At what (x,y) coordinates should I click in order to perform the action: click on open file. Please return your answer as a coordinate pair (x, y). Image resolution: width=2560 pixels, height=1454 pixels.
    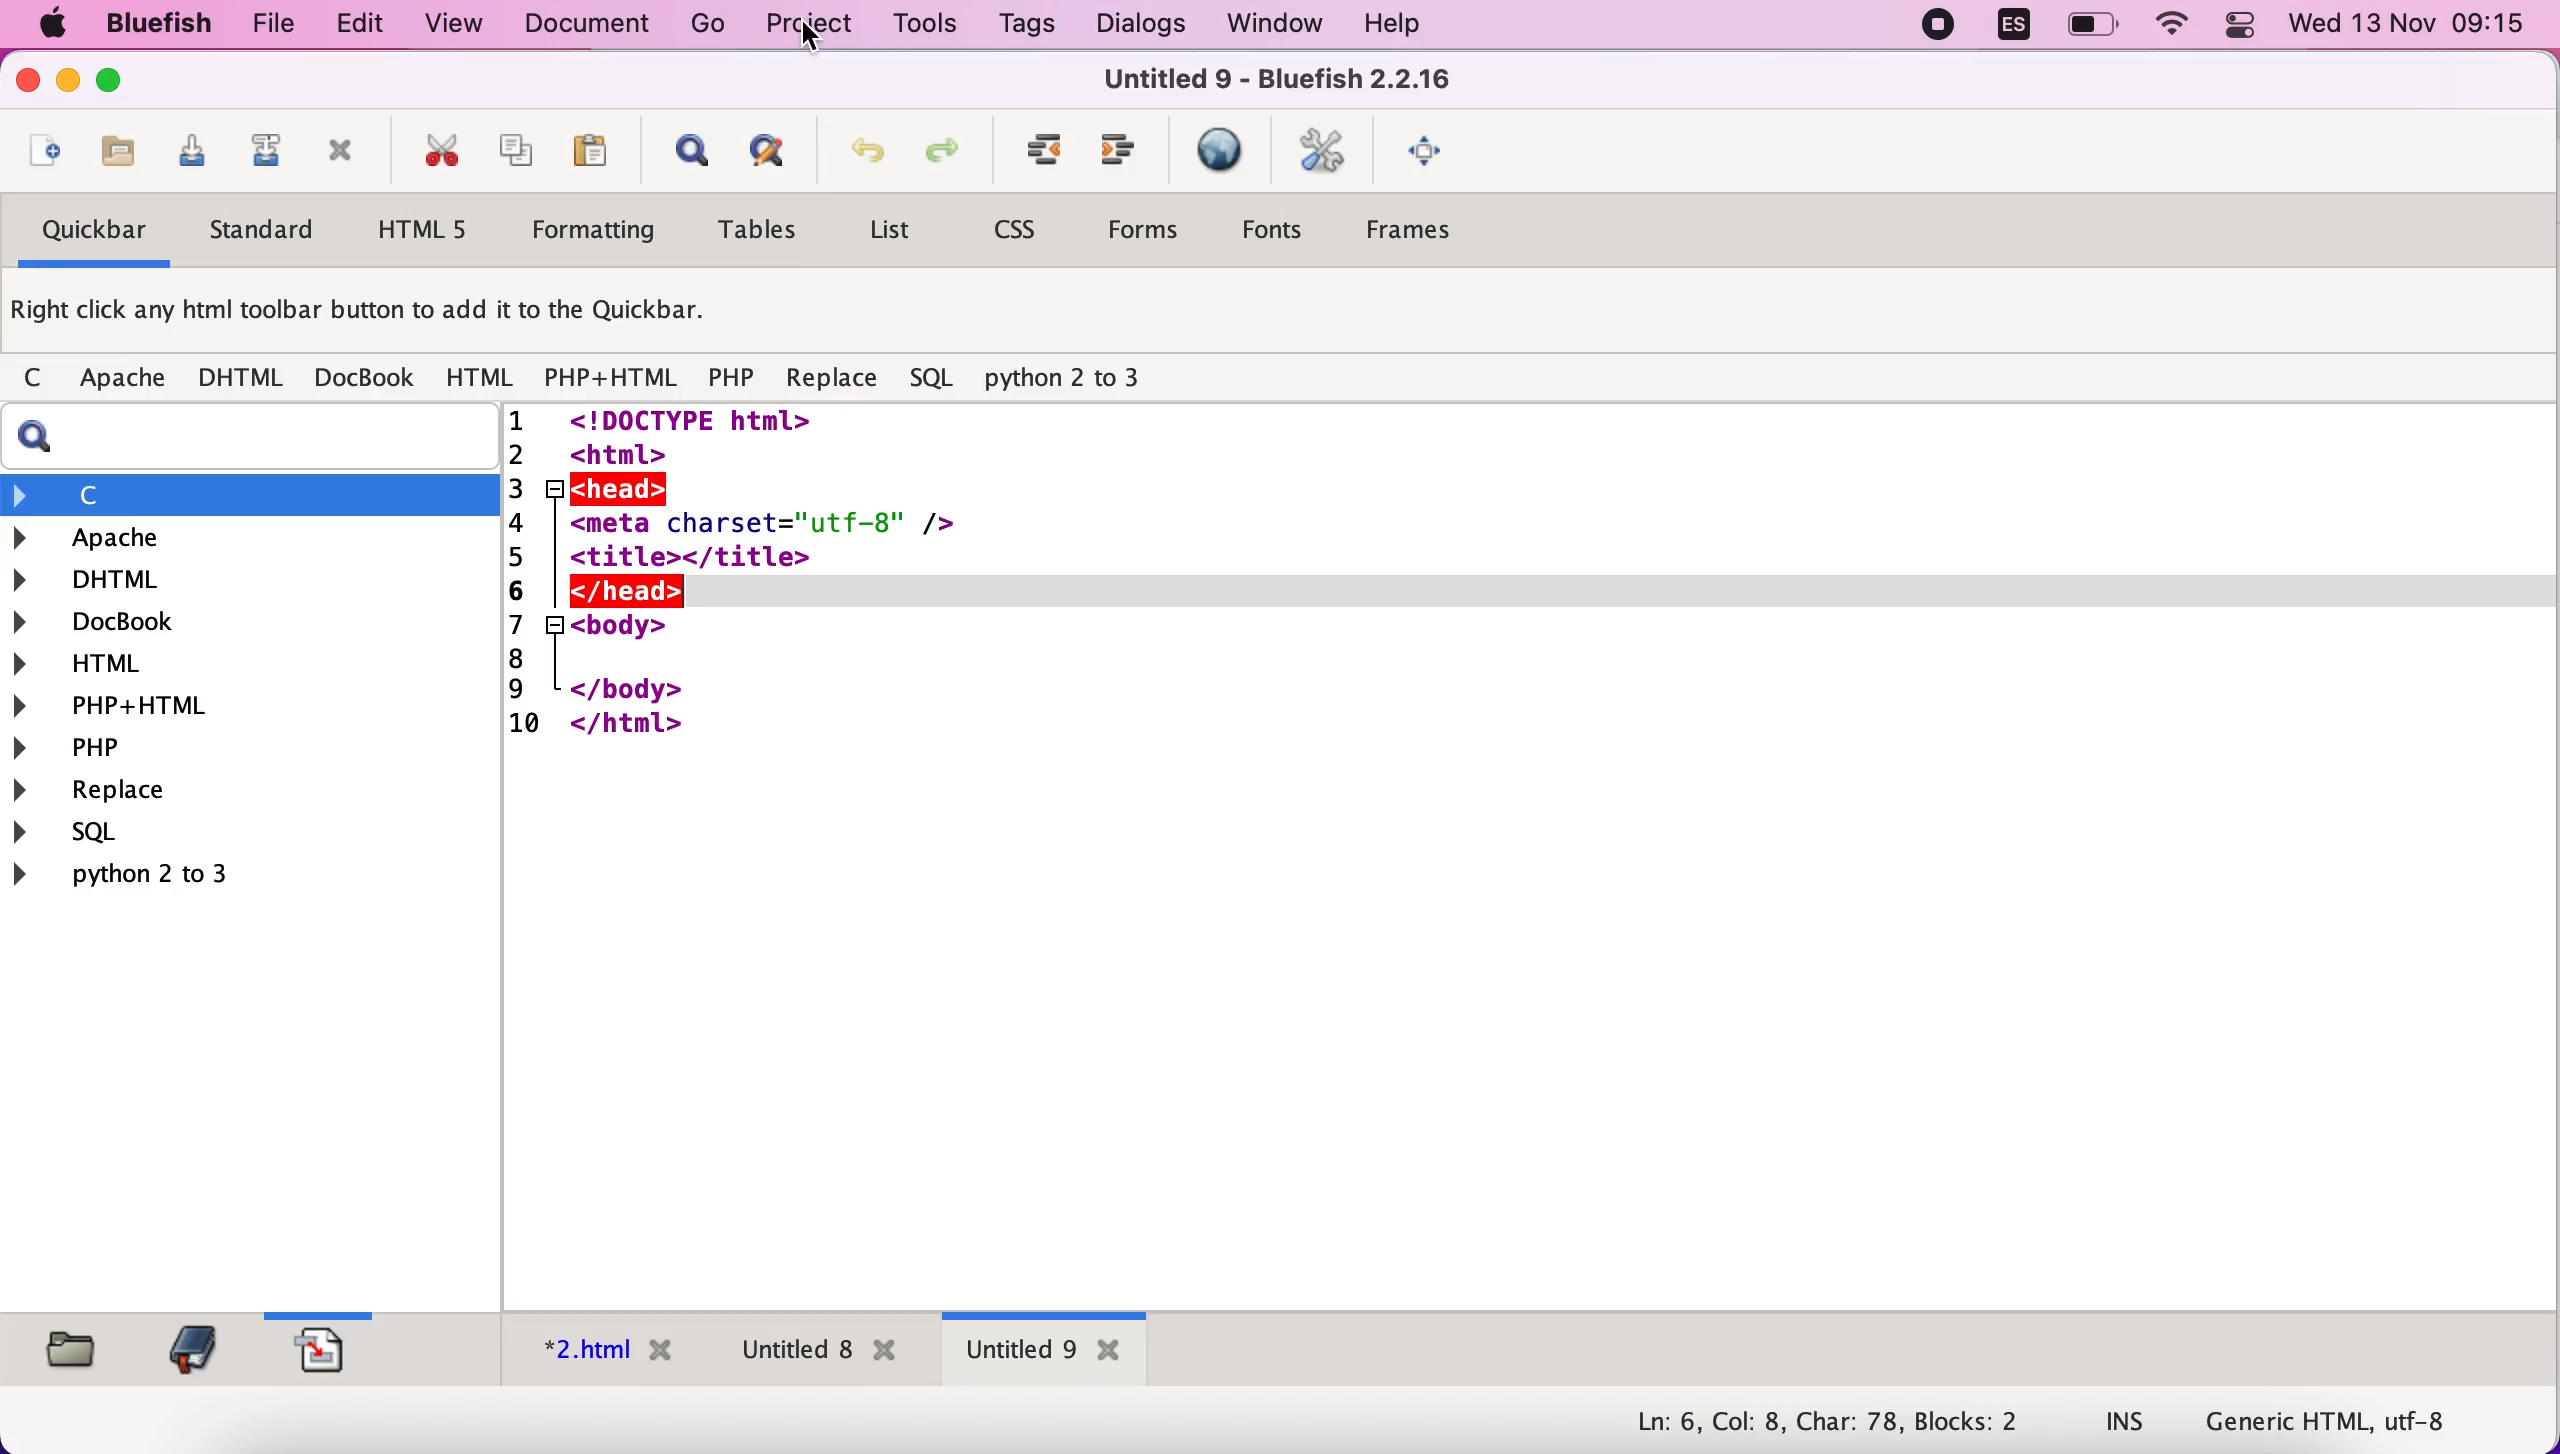
    Looking at the image, I should click on (40, 154).